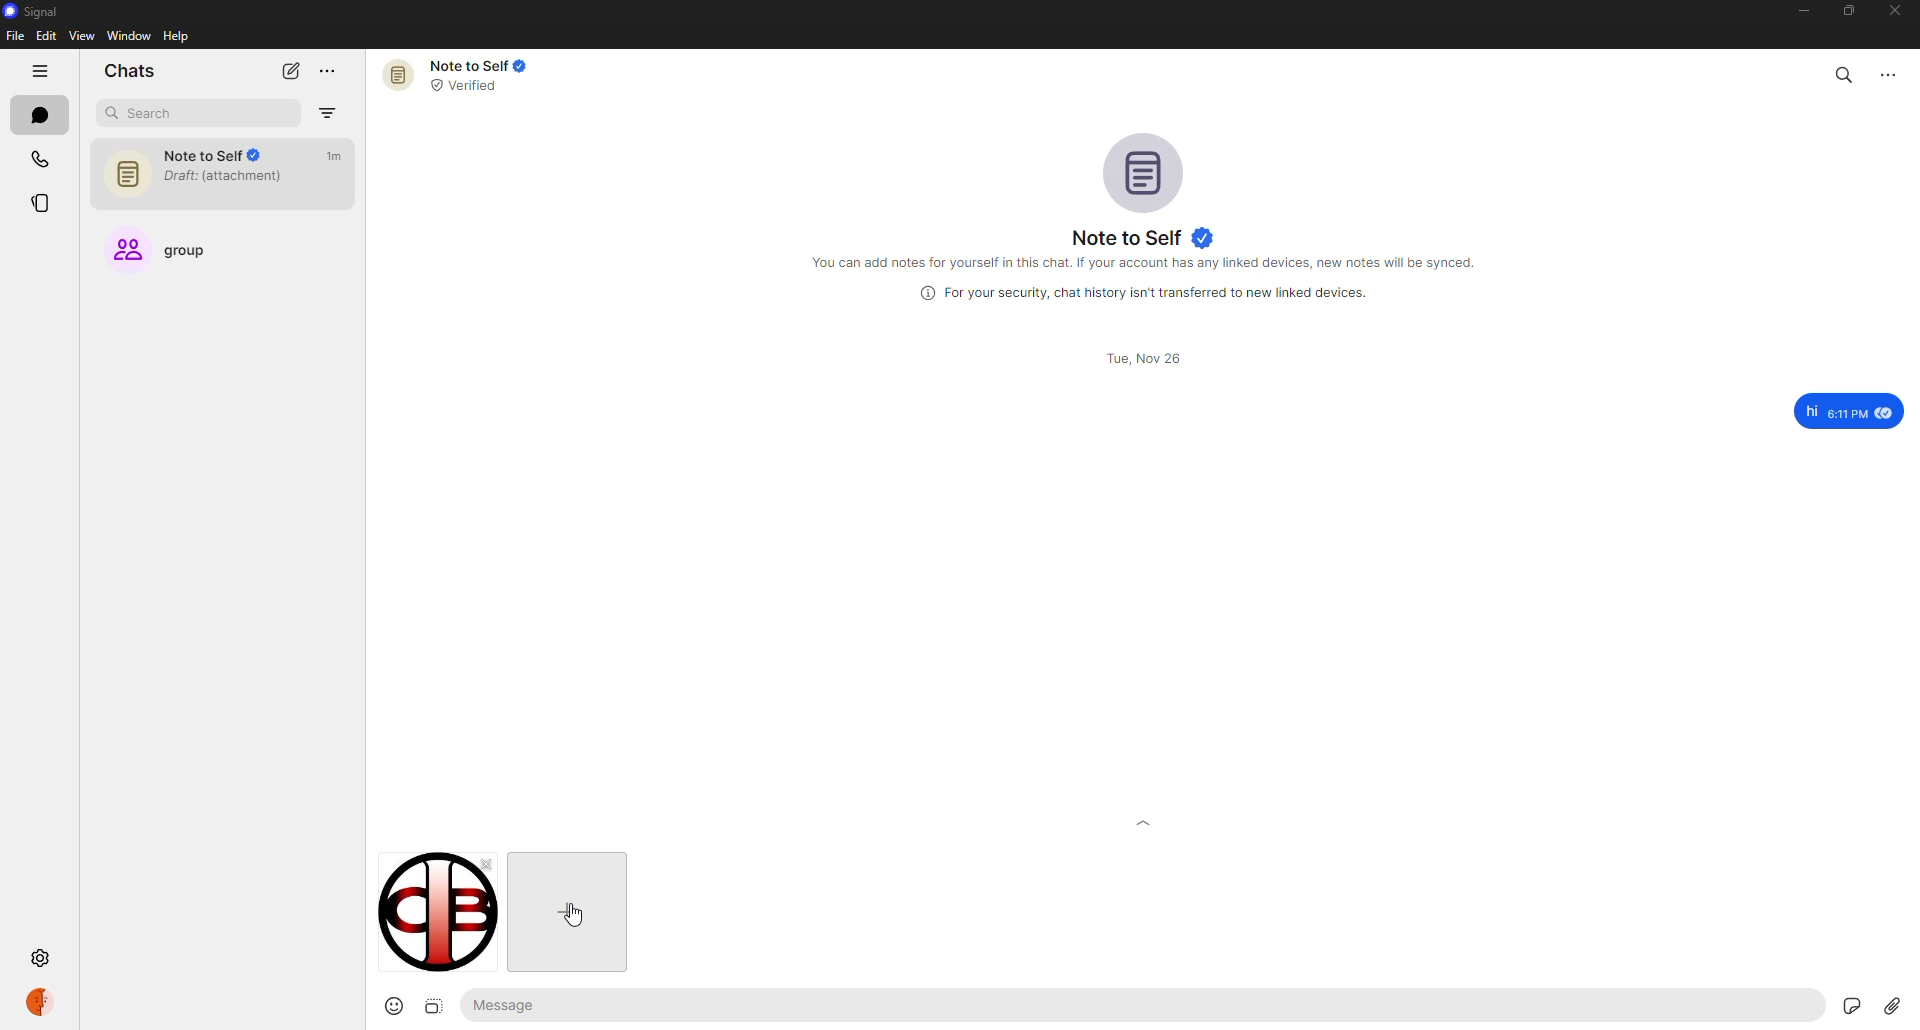 The image size is (1920, 1030). Describe the element at coordinates (1898, 12) in the screenshot. I see `close` at that location.